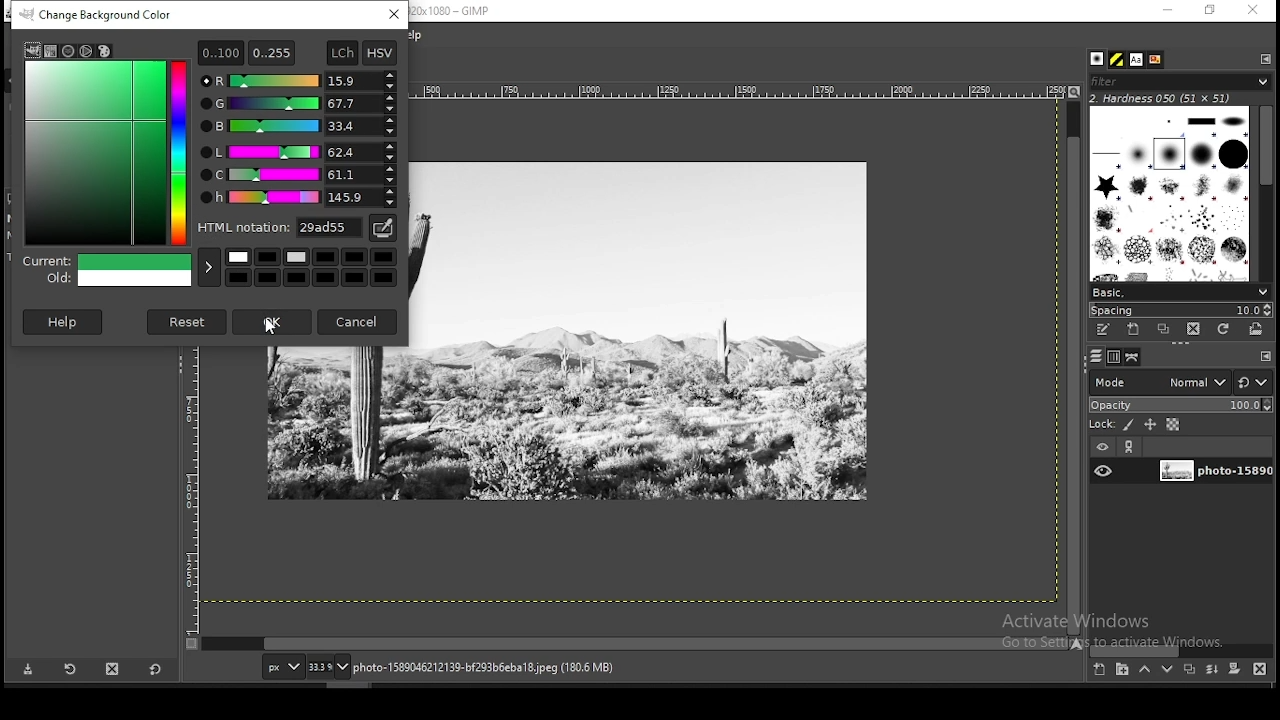  Describe the element at coordinates (1103, 472) in the screenshot. I see `layer visibility on/off` at that location.